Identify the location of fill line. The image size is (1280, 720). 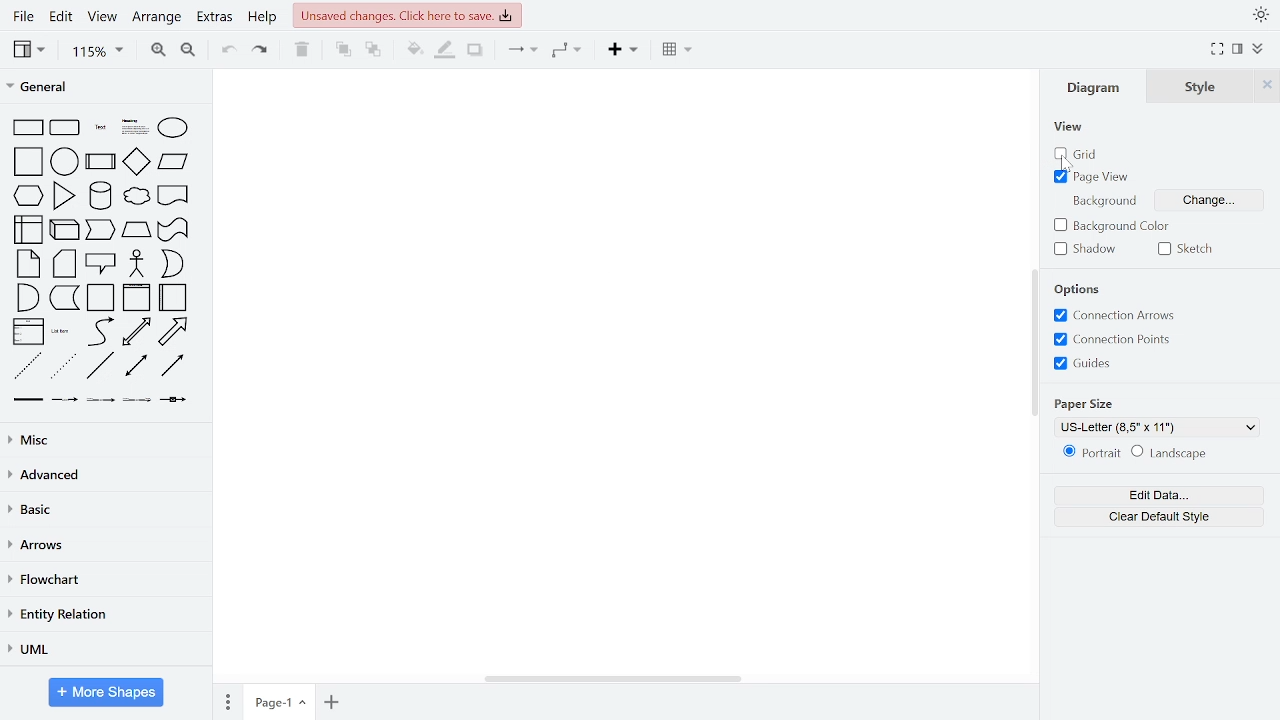
(447, 50).